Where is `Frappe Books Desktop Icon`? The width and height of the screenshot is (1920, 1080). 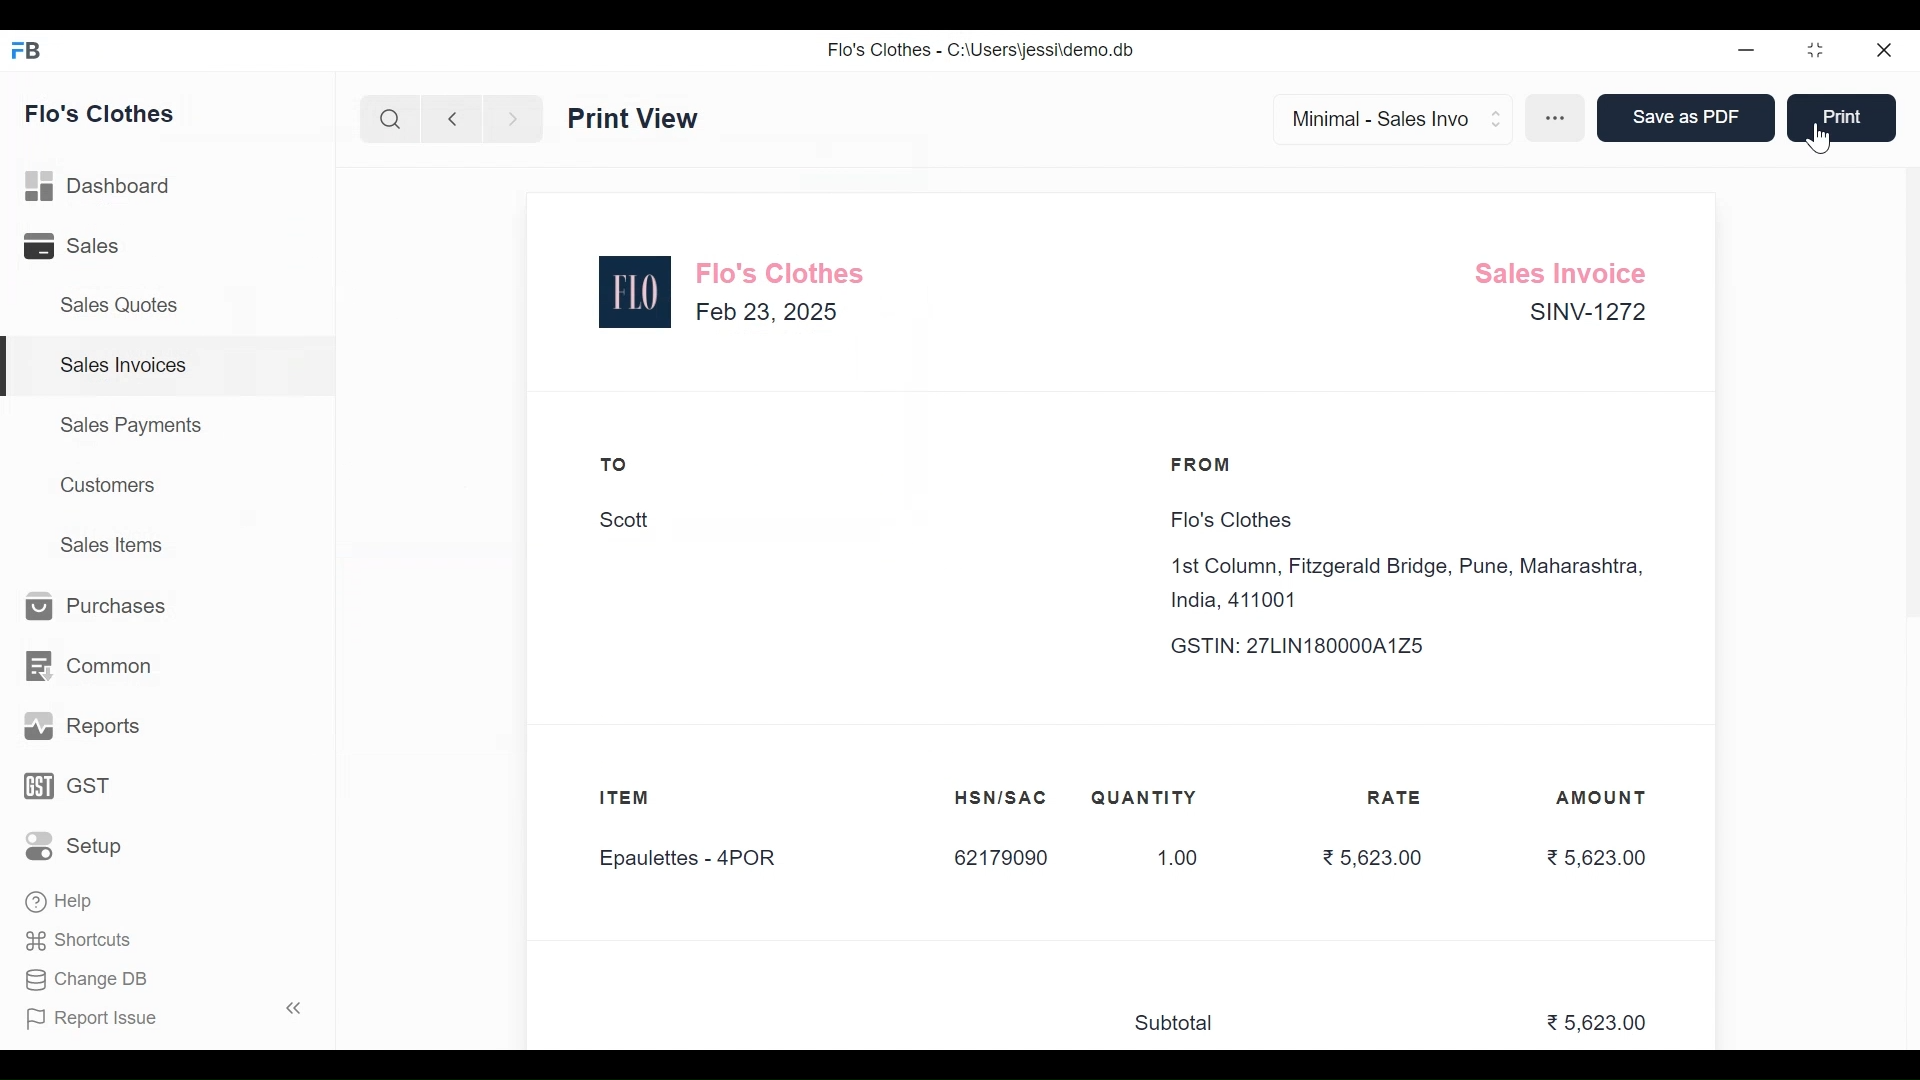 Frappe Books Desktop Icon is located at coordinates (27, 50).